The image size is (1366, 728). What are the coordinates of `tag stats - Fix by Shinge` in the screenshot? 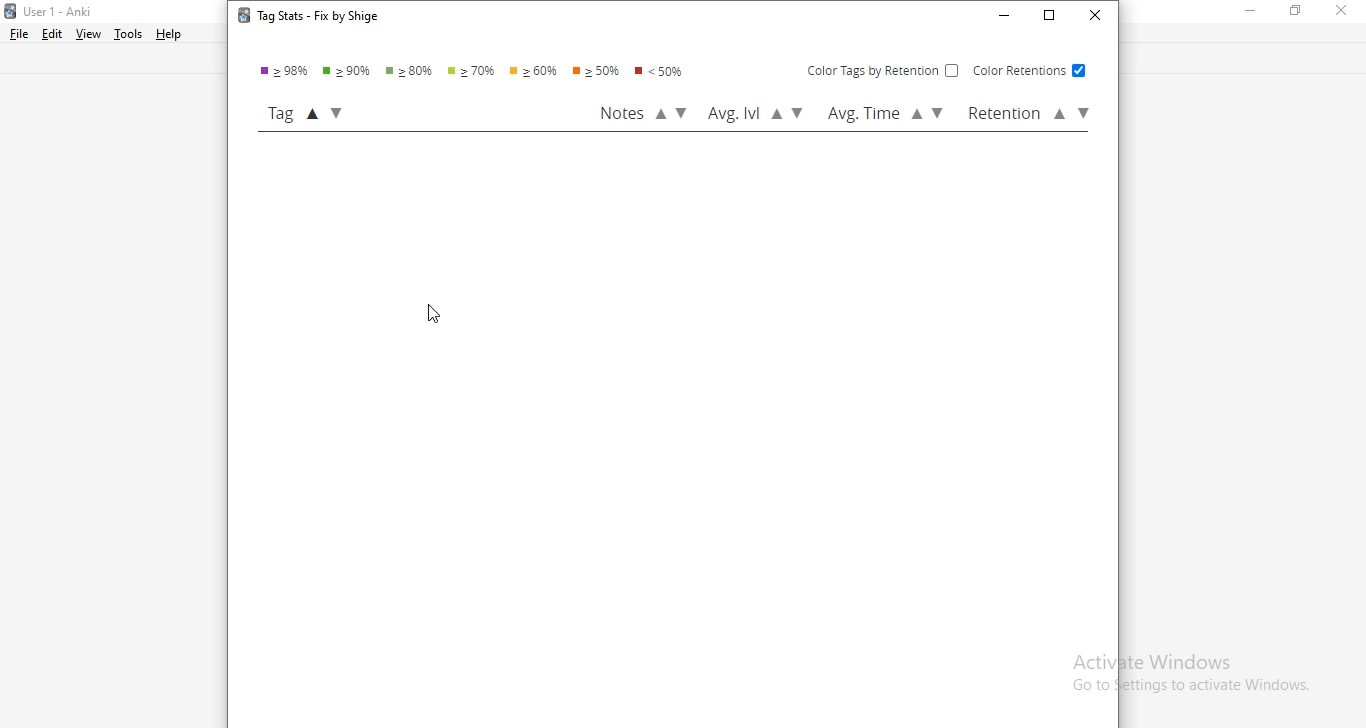 It's located at (304, 19).